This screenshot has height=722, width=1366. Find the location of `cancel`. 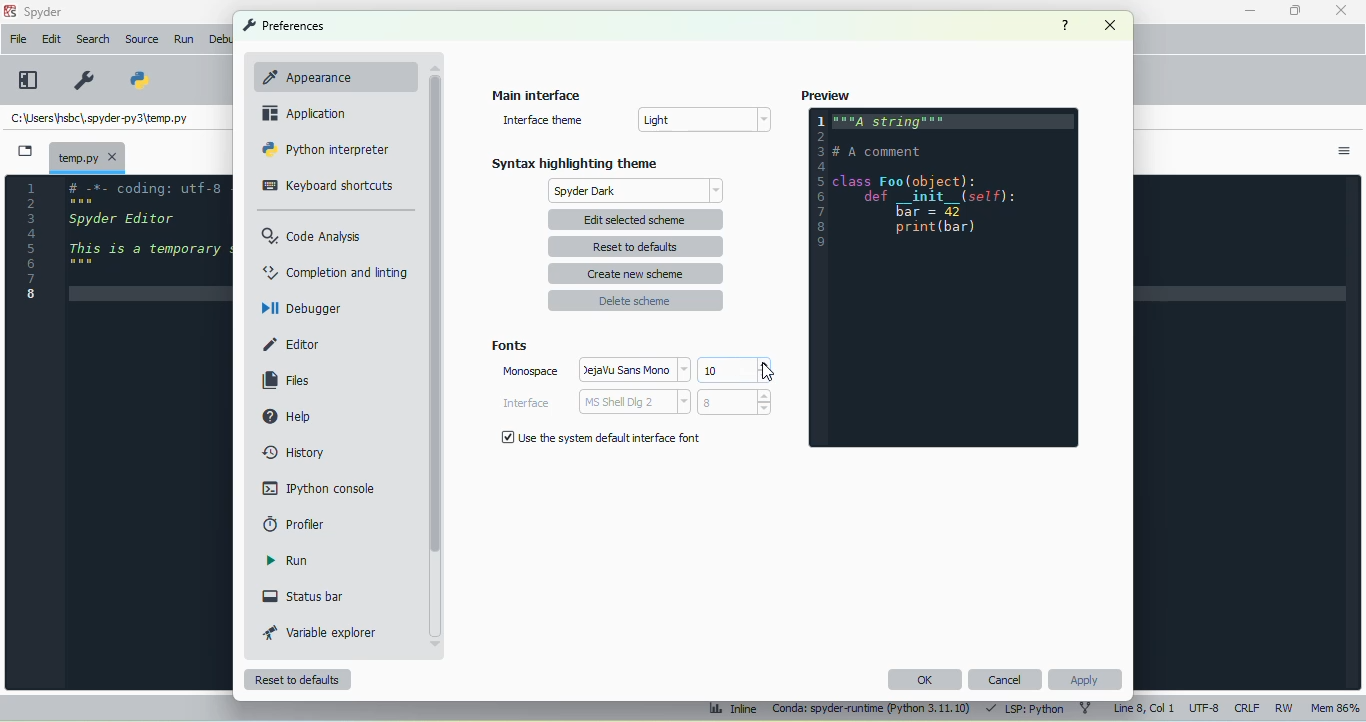

cancel is located at coordinates (1006, 679).